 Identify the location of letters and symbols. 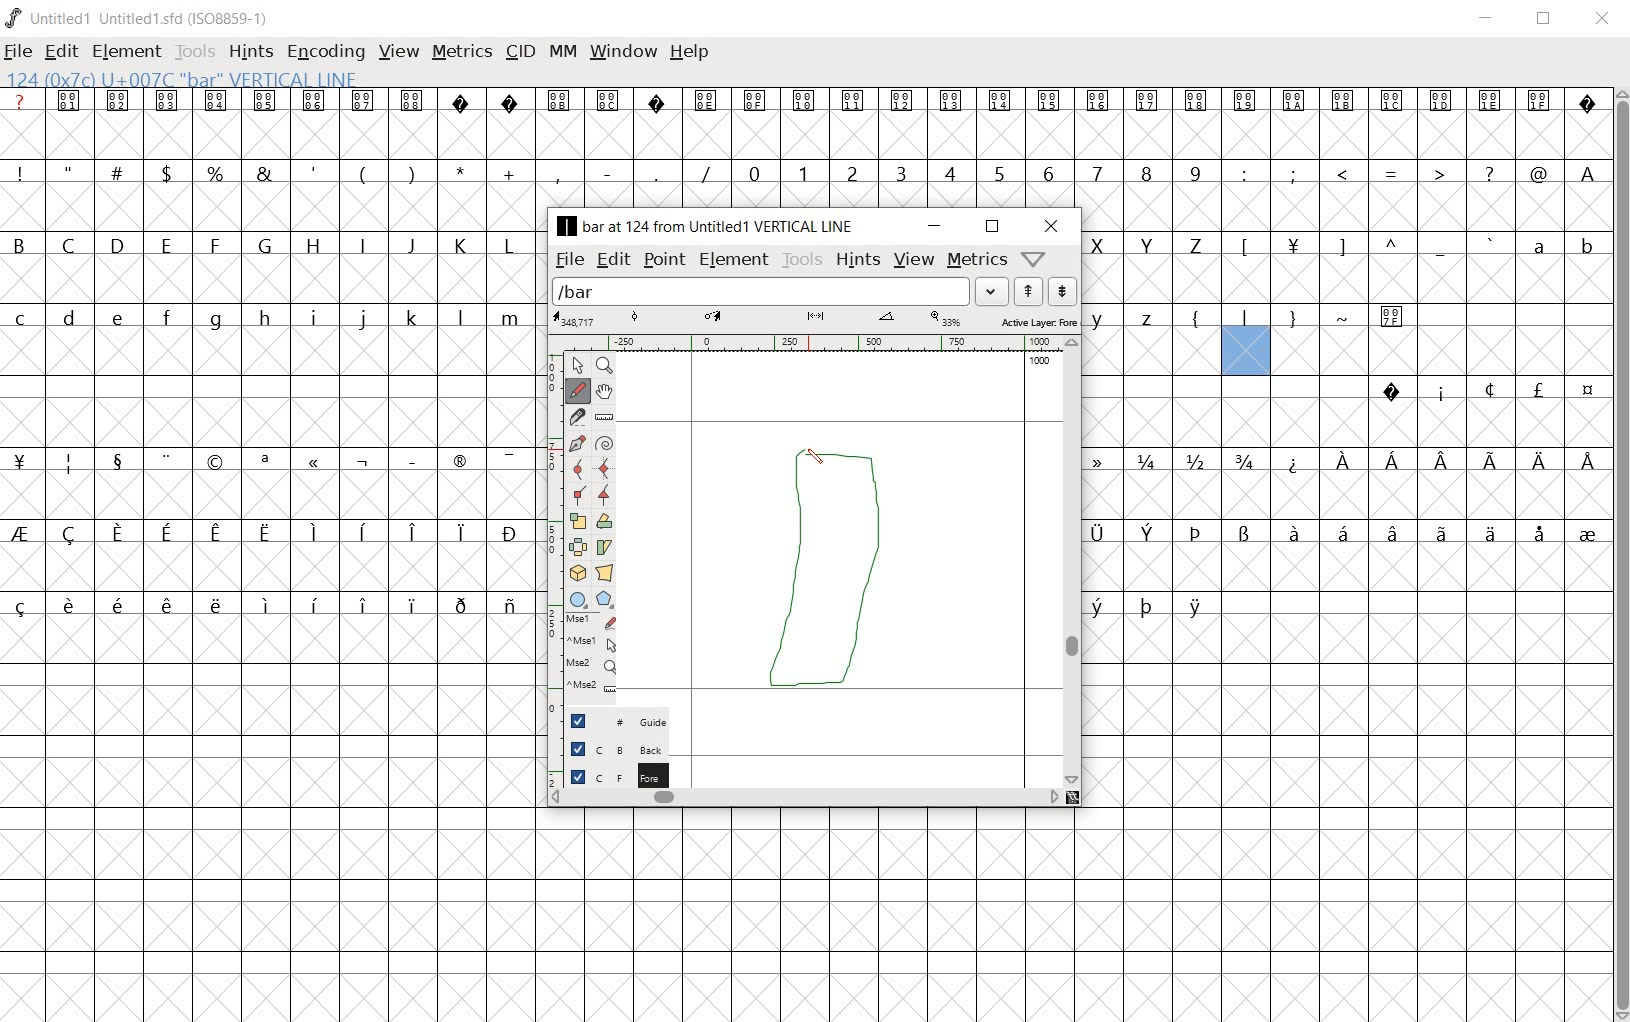
(267, 244).